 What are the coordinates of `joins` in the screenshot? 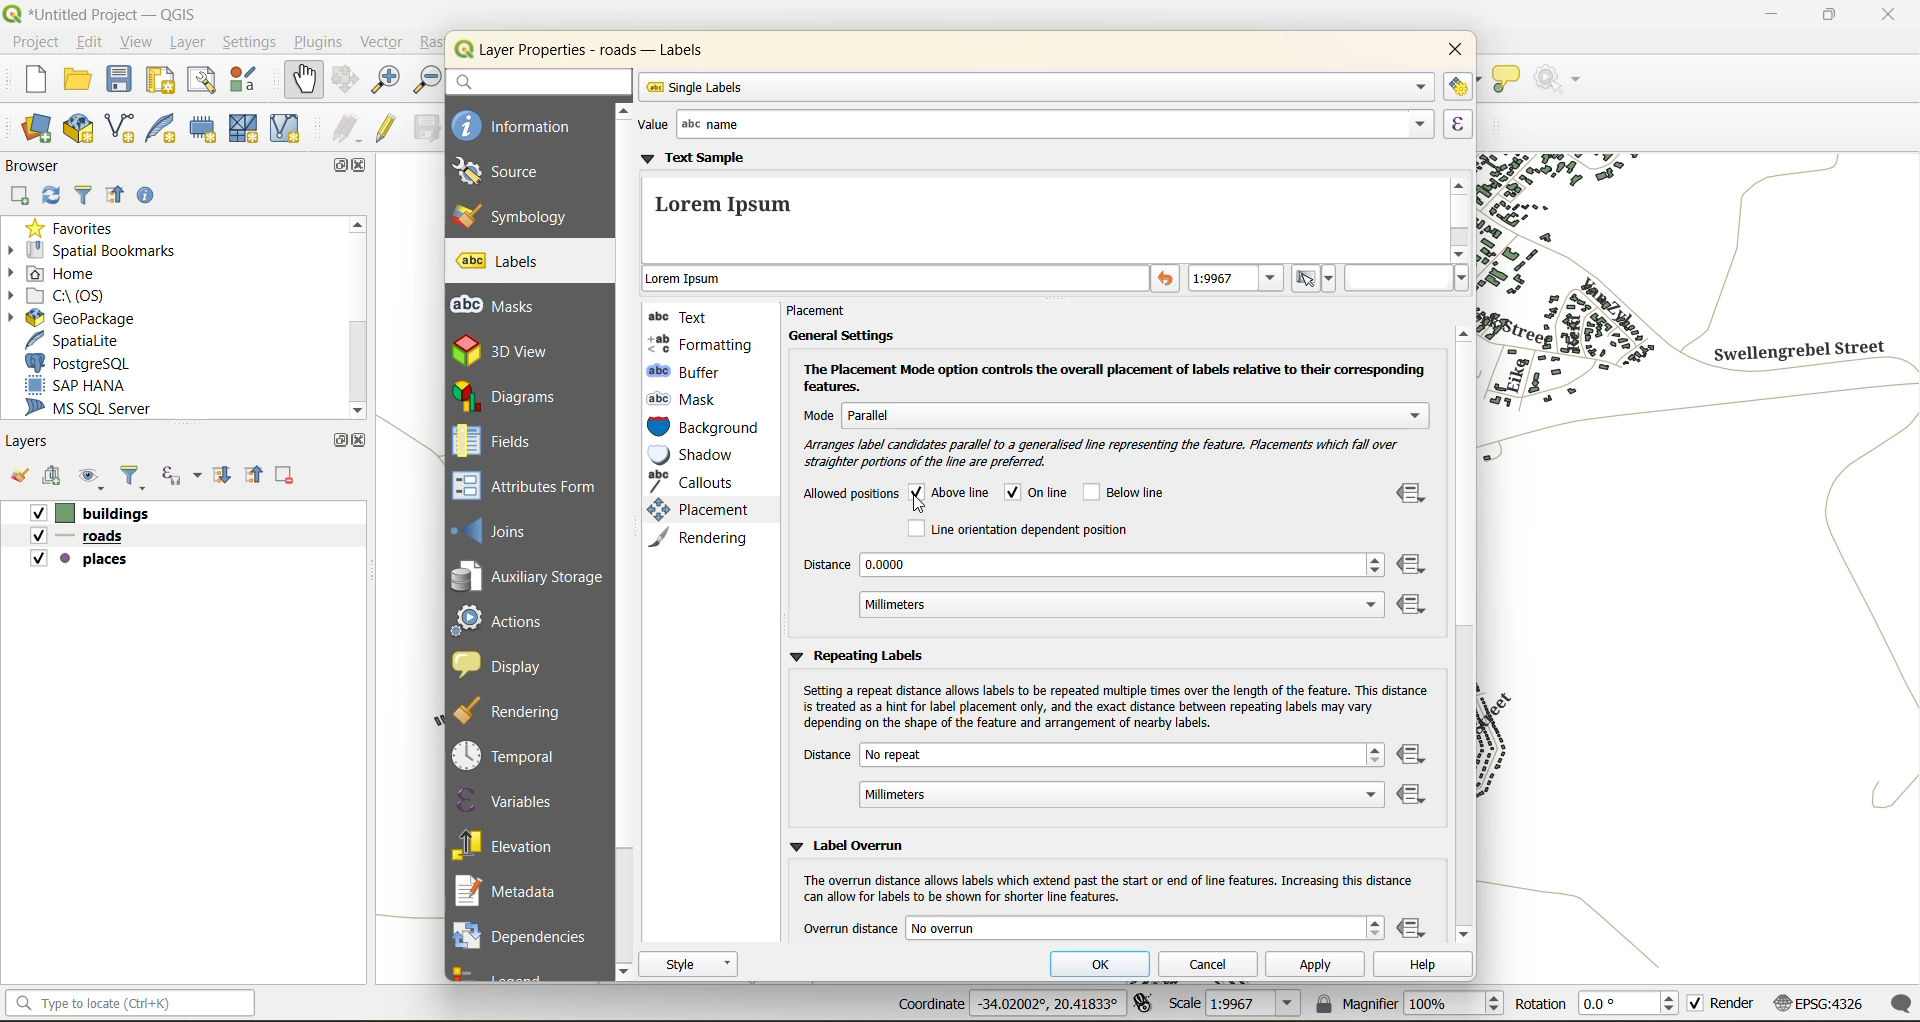 It's located at (502, 529).